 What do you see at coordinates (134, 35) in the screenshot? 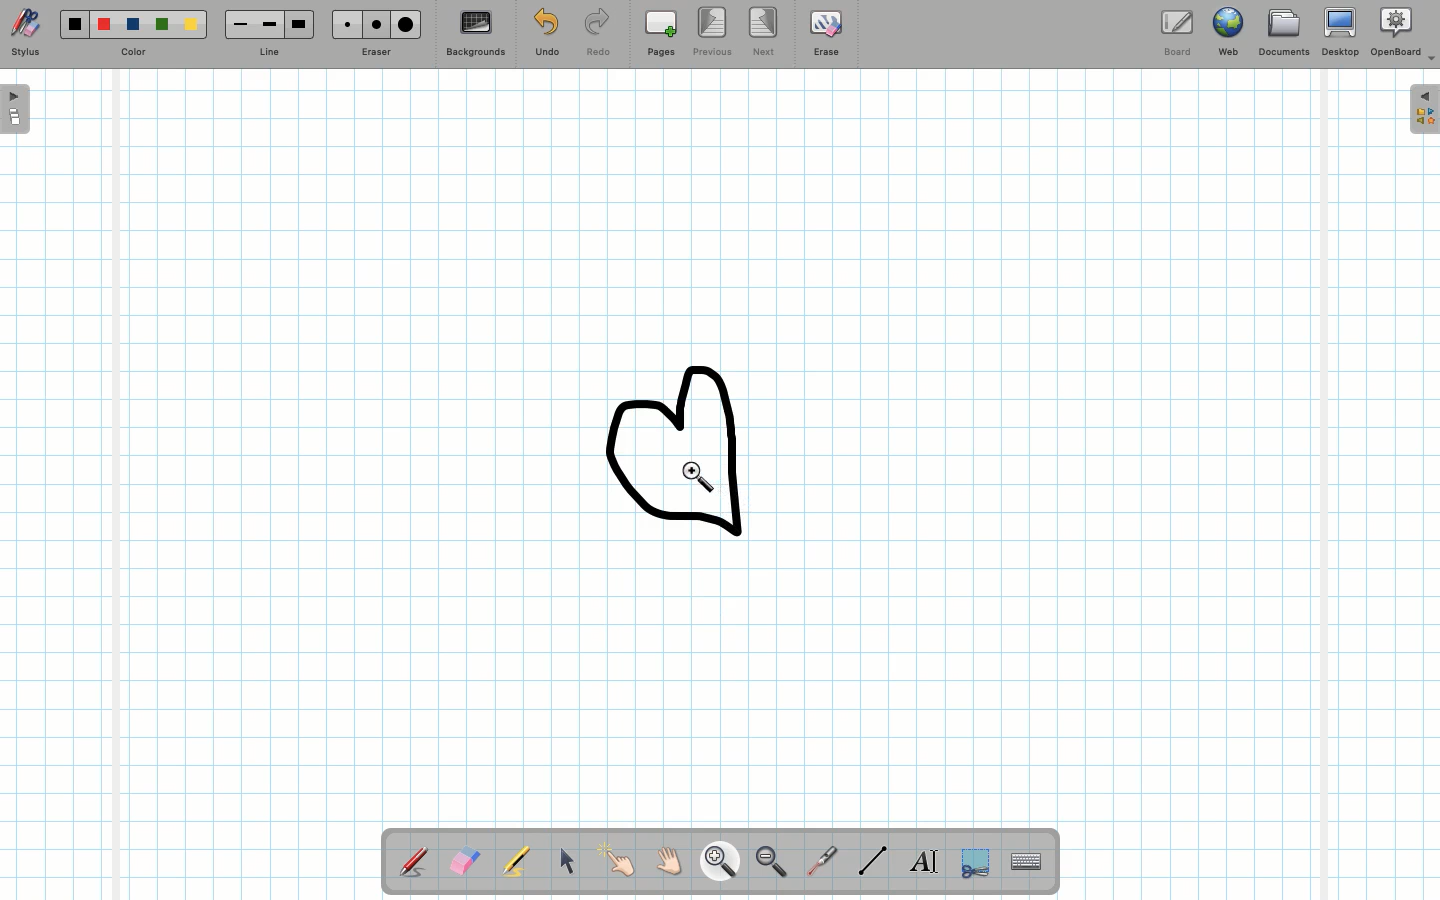
I see `Color` at bounding box center [134, 35].